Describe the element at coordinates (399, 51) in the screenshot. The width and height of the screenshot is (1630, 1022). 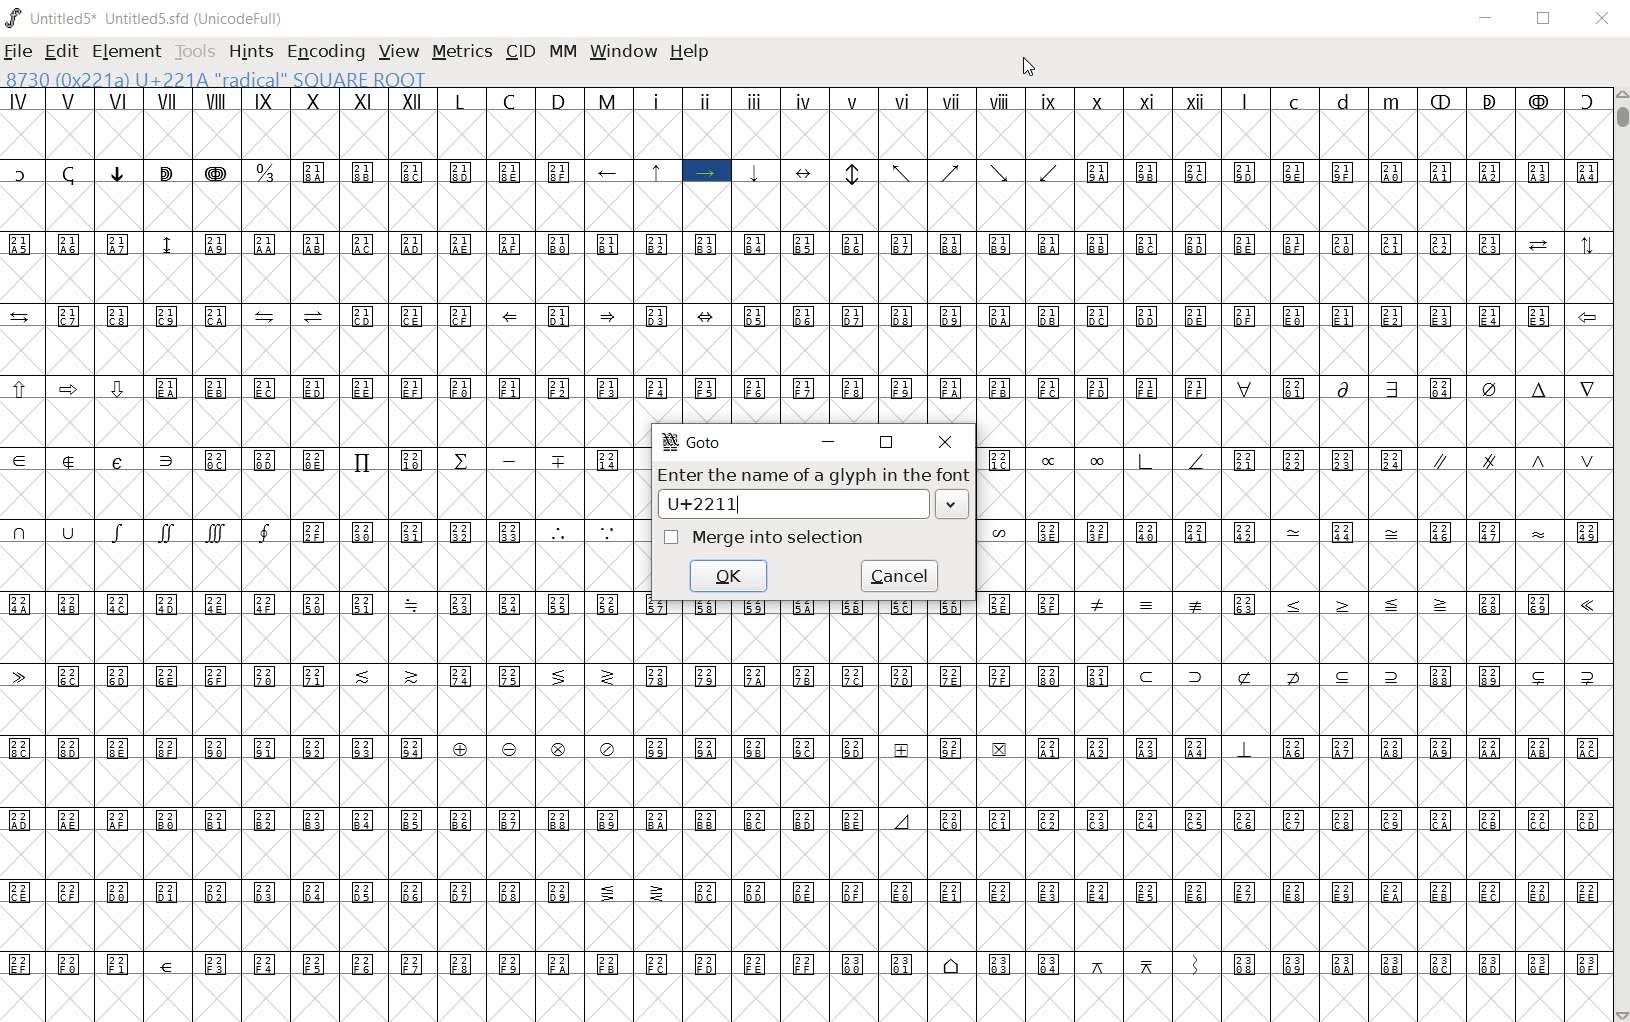
I see `VIEW` at that location.